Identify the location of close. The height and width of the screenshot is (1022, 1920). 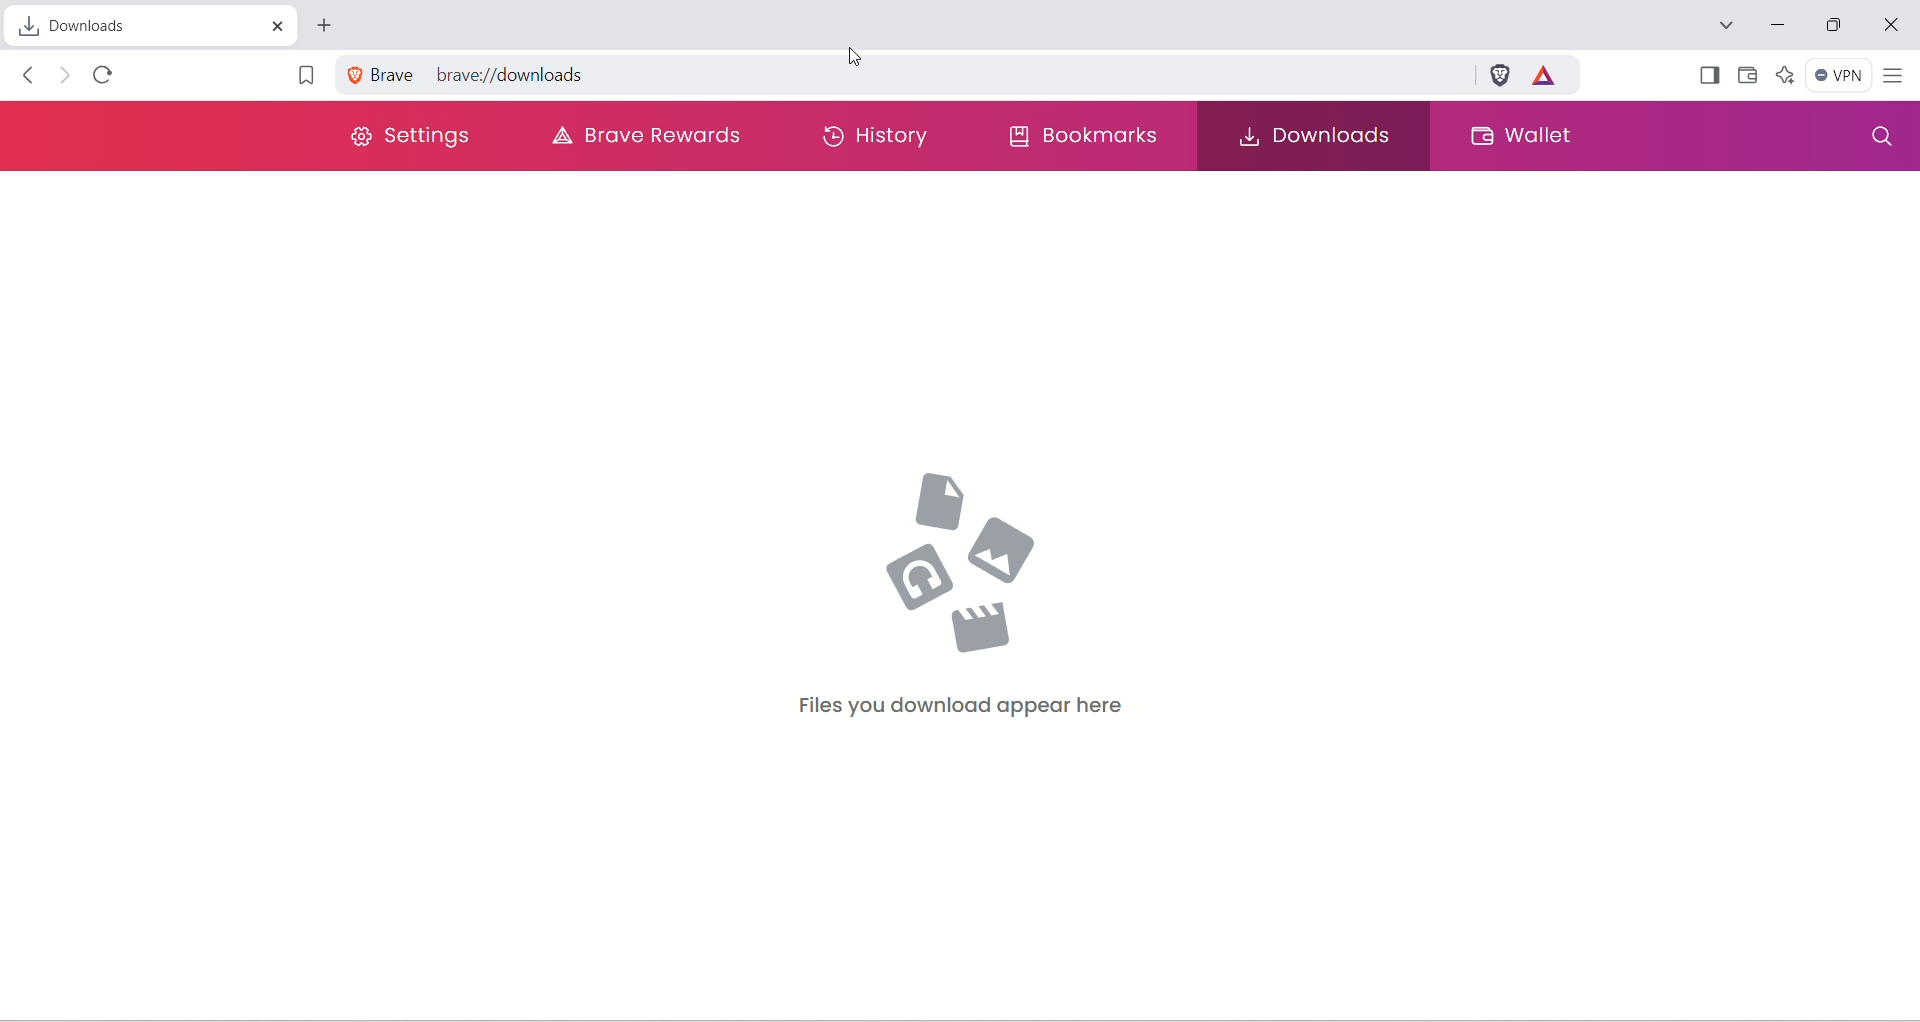
(1886, 28).